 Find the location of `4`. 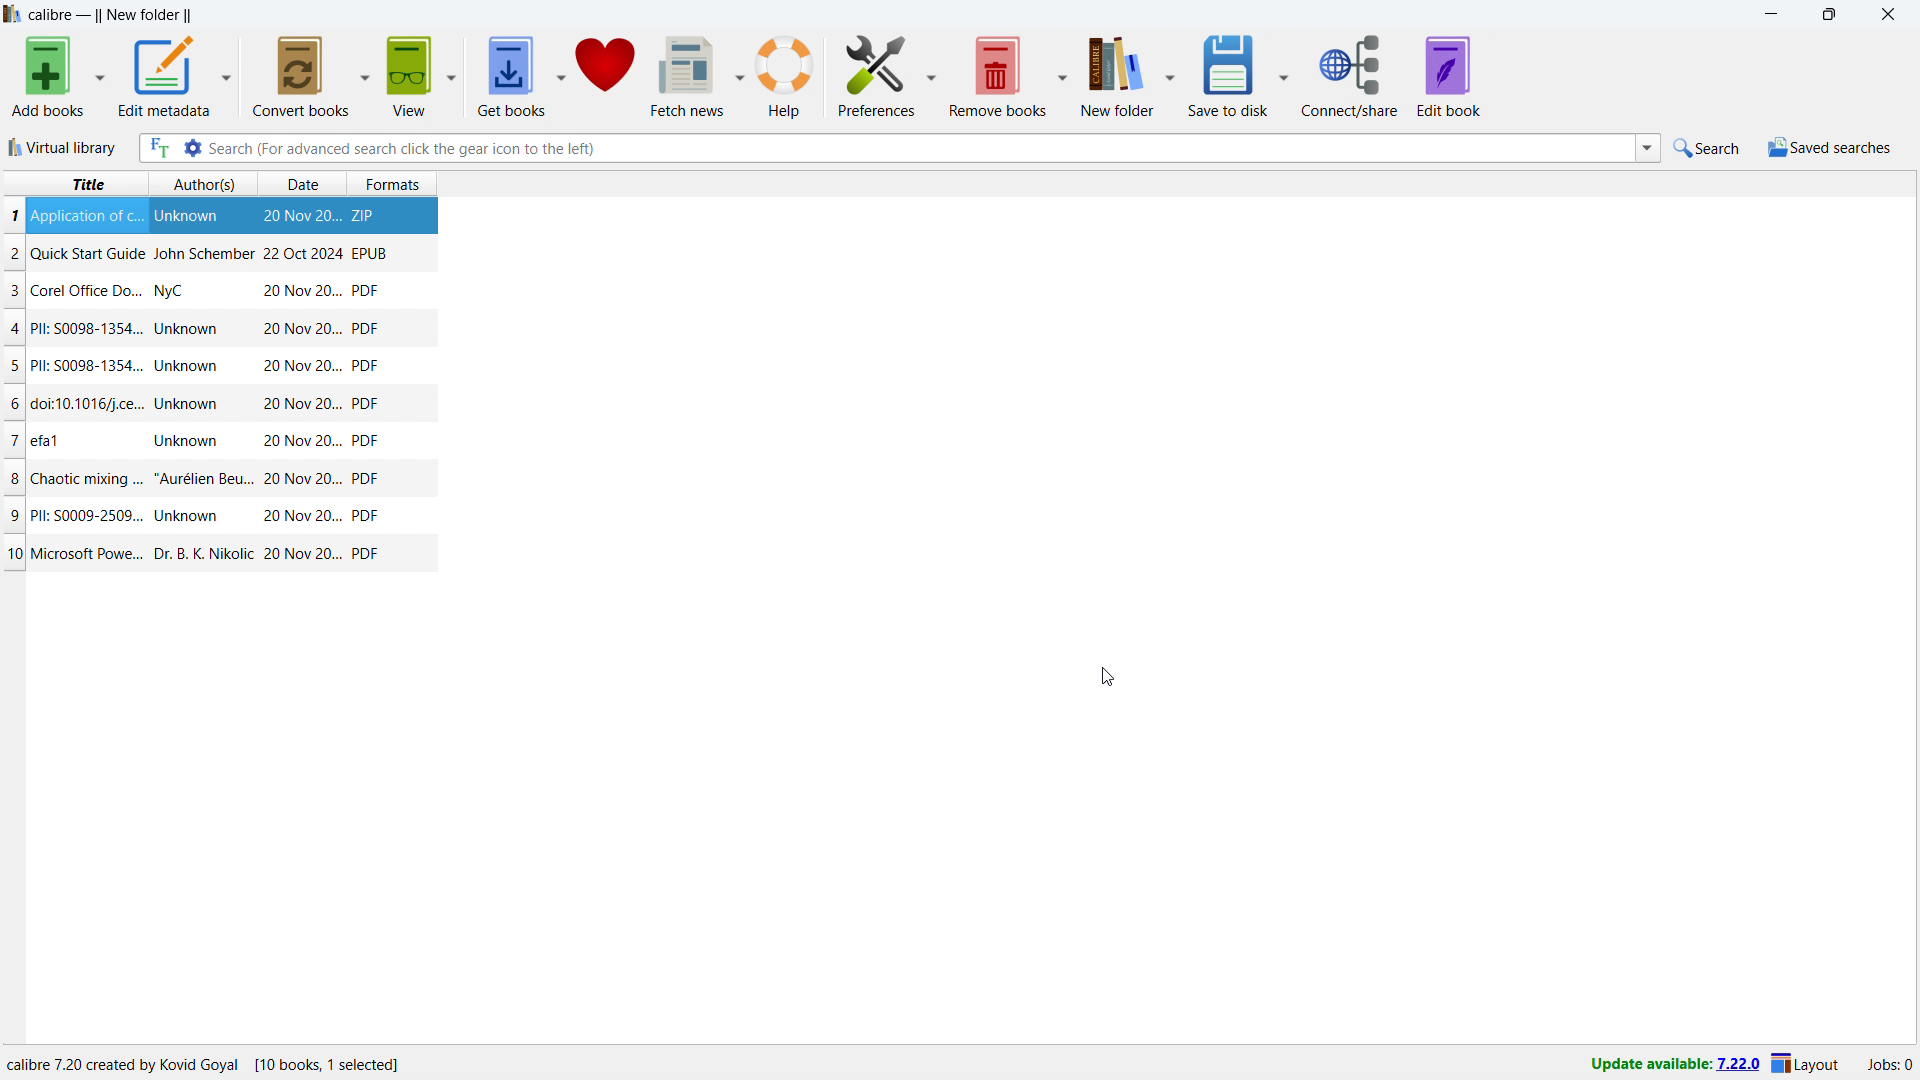

4 is located at coordinates (16, 329).